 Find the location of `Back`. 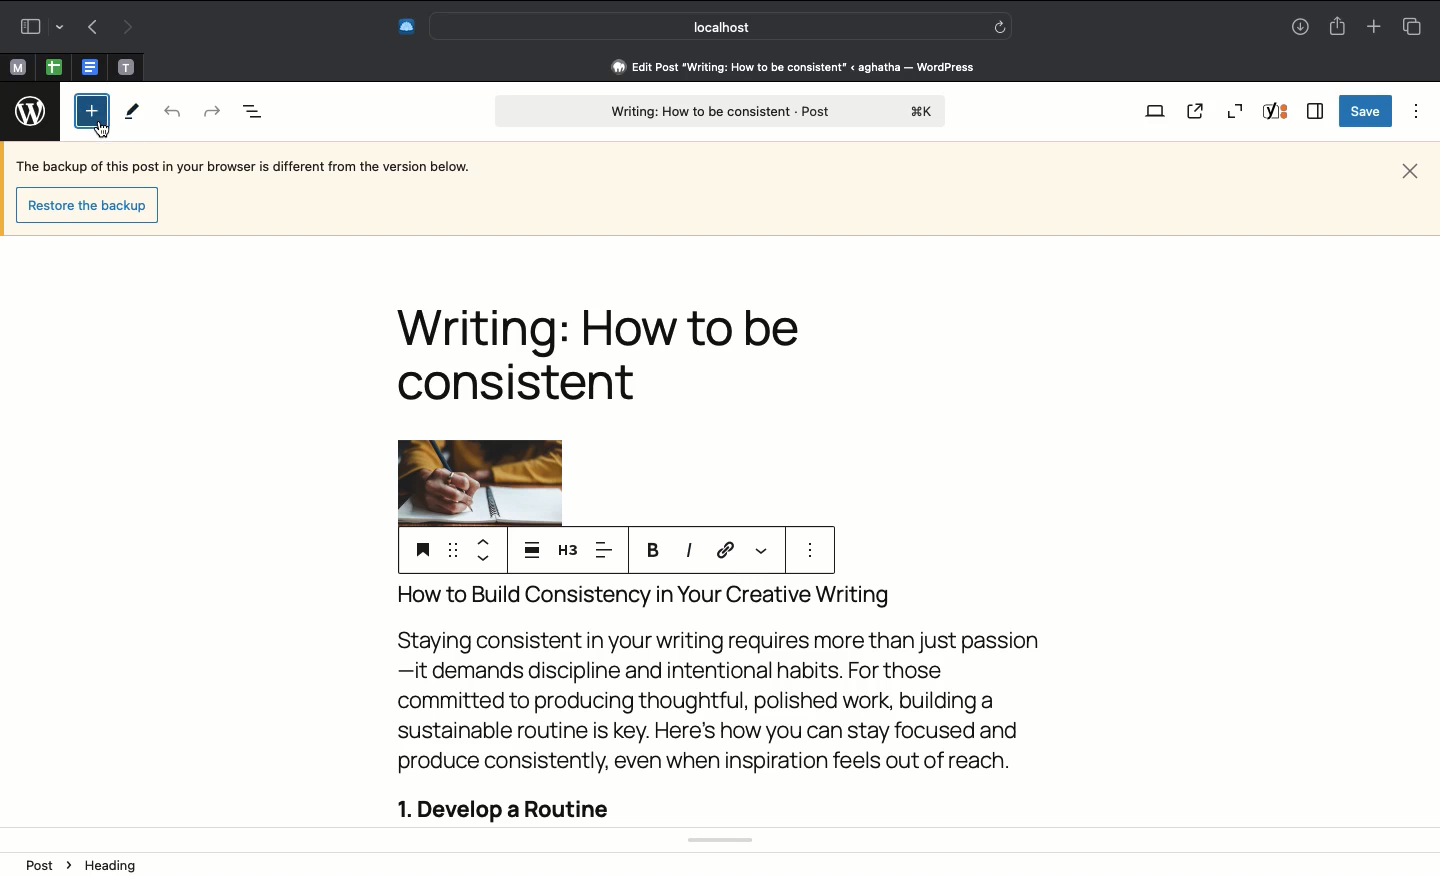

Back is located at coordinates (170, 113).